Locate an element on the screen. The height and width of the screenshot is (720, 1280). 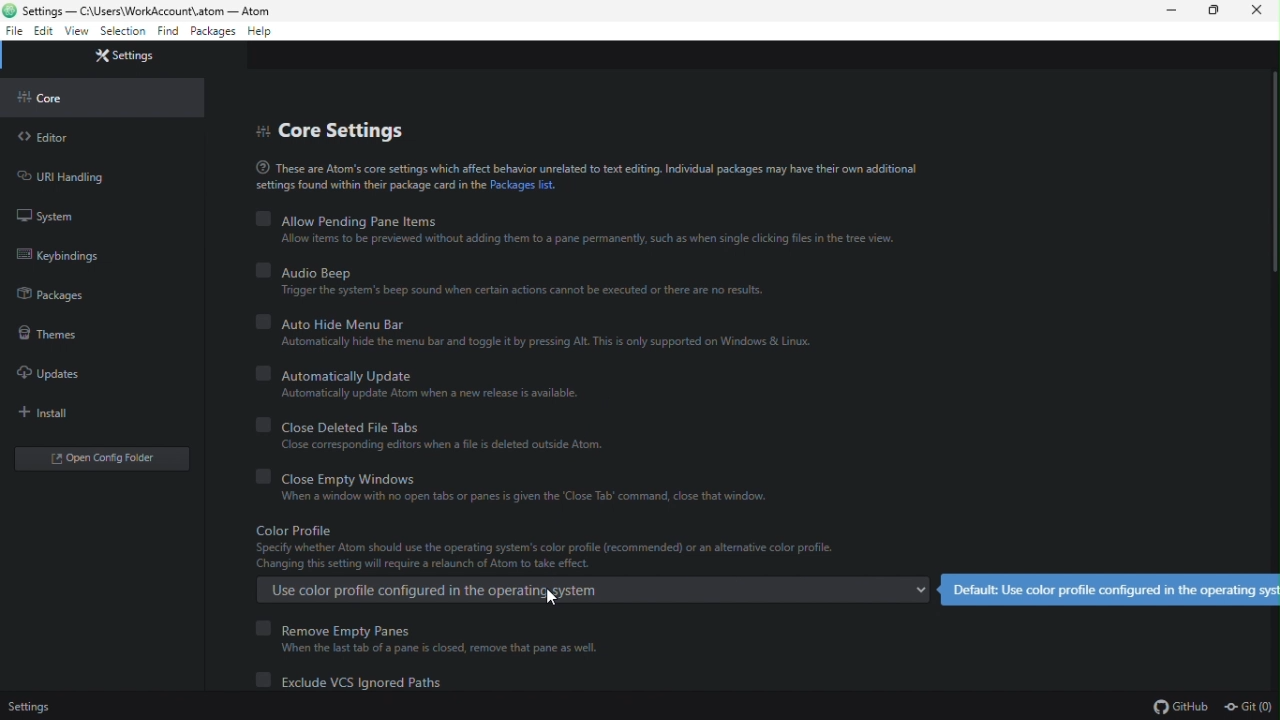
URL handling is located at coordinates (69, 177).